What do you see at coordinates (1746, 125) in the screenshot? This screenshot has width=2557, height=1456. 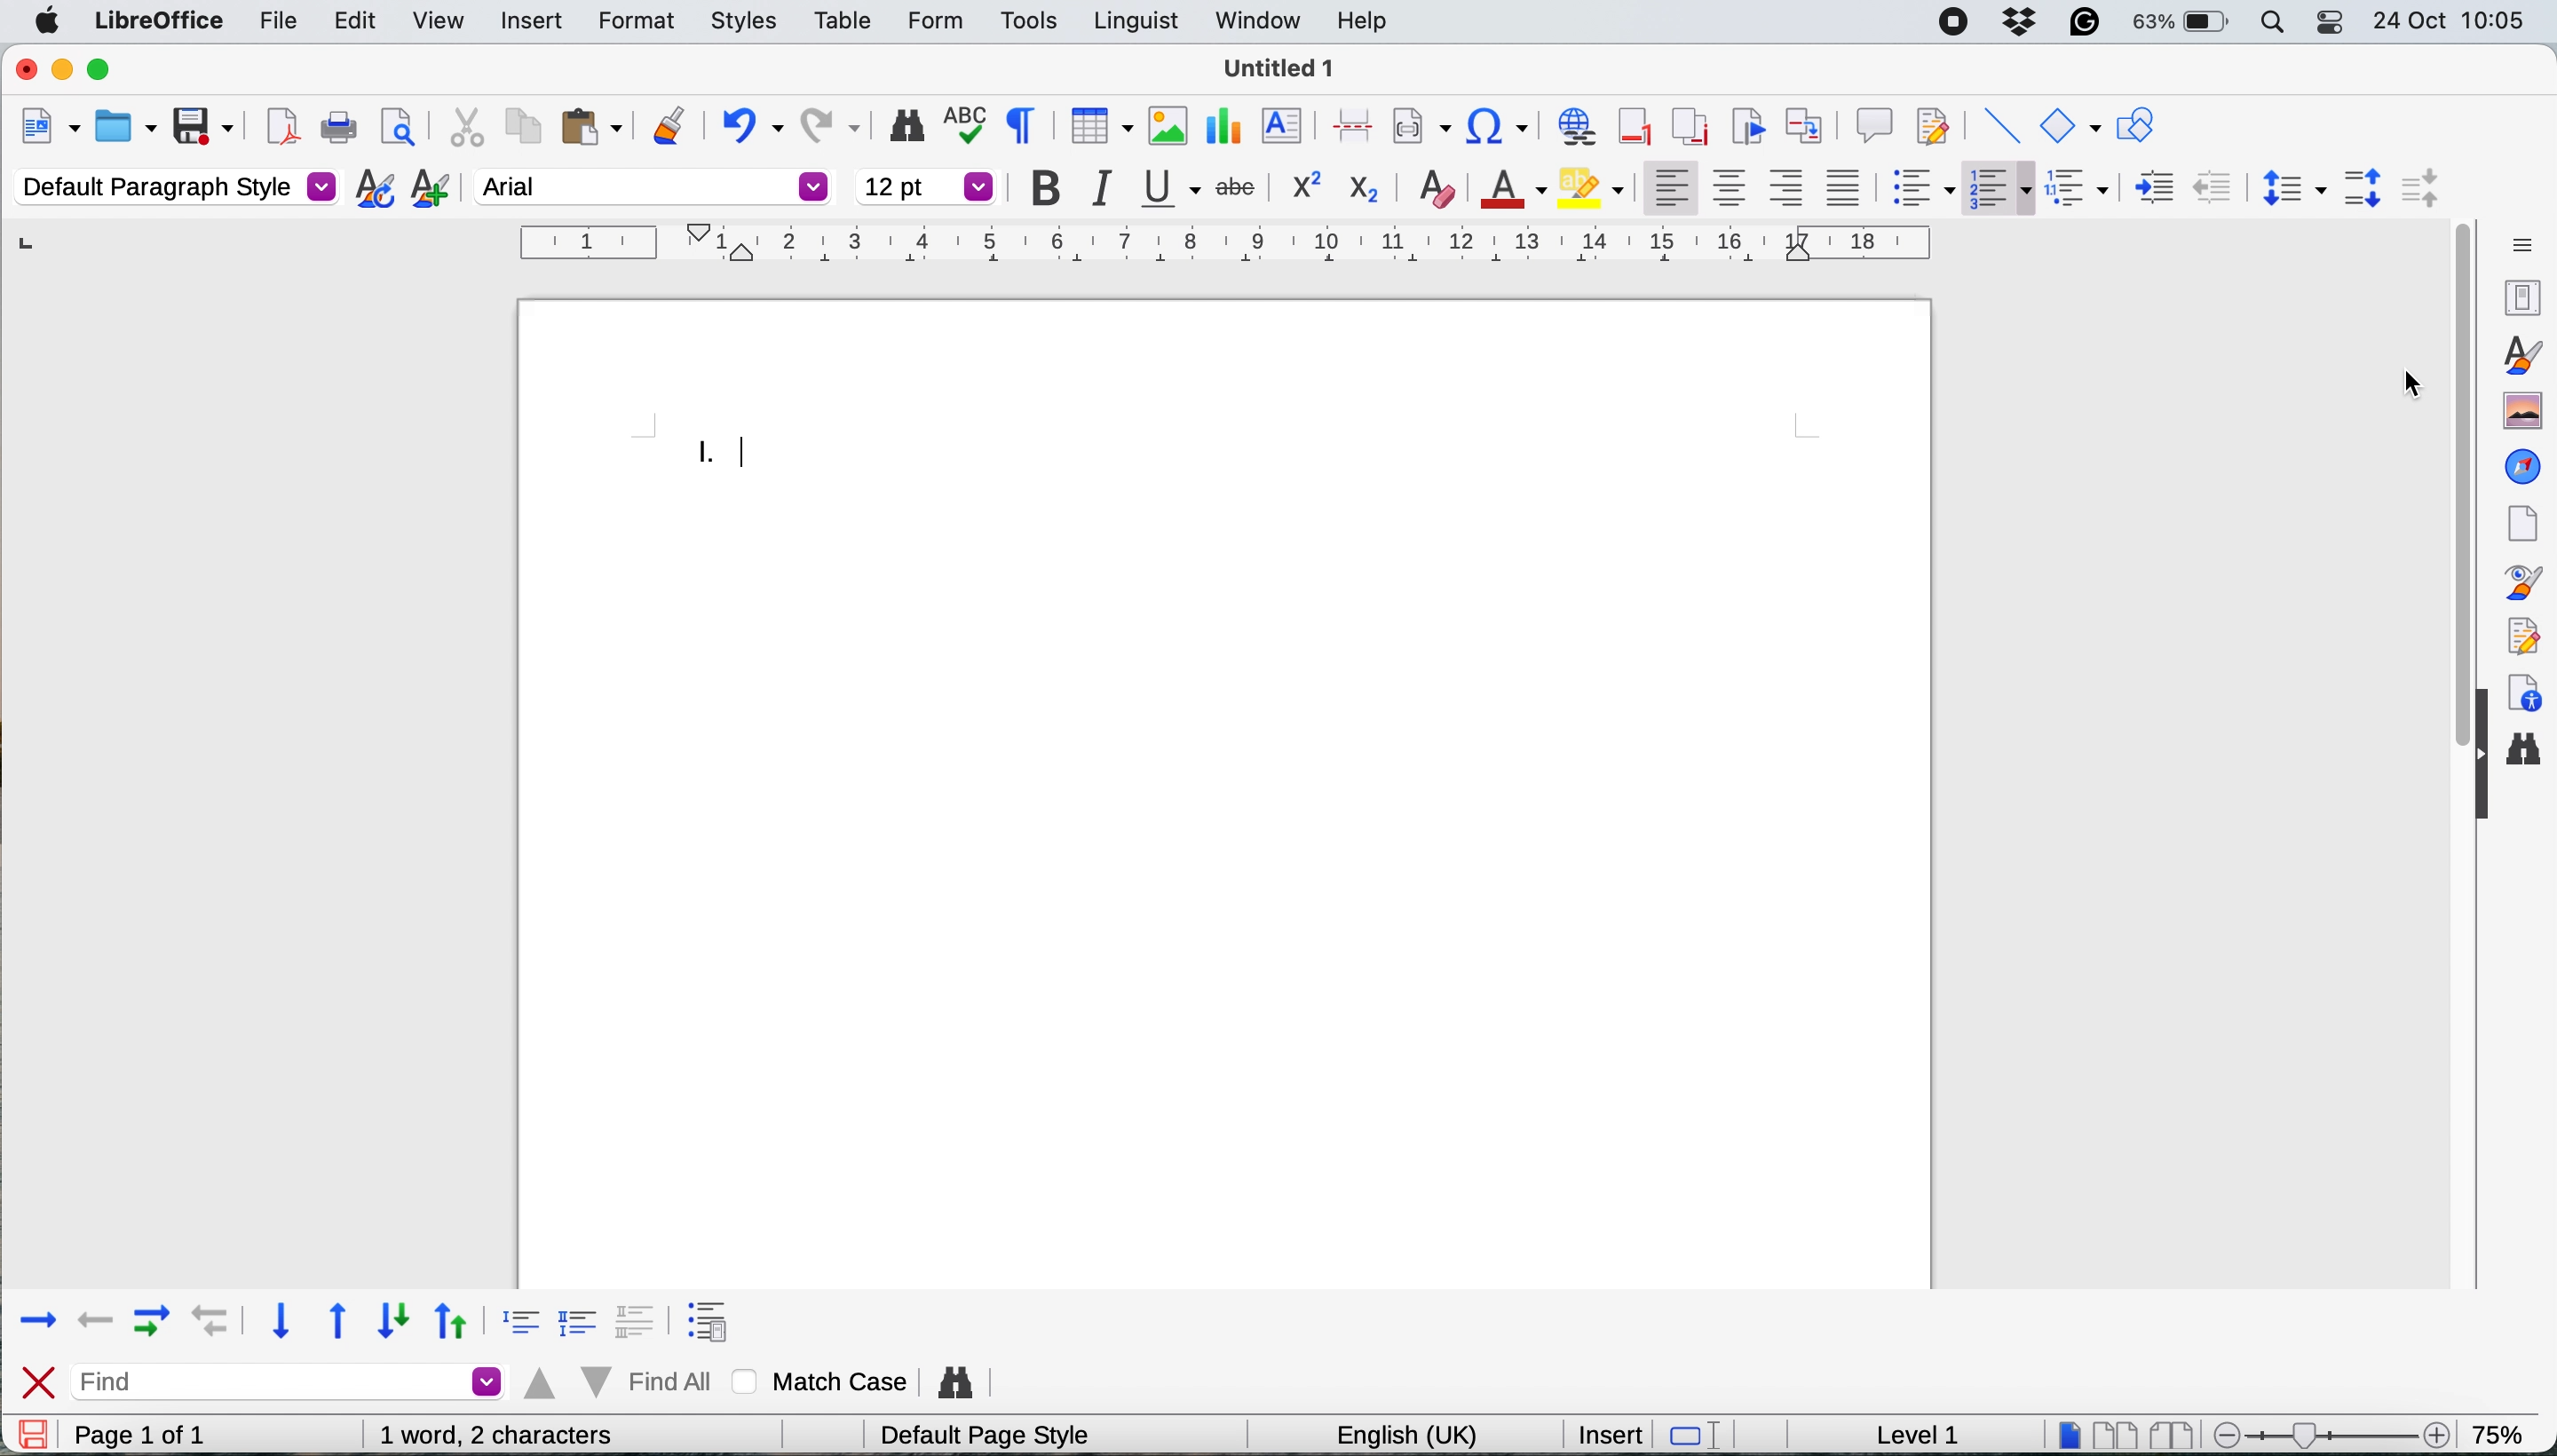 I see `insert bookmark` at bounding box center [1746, 125].